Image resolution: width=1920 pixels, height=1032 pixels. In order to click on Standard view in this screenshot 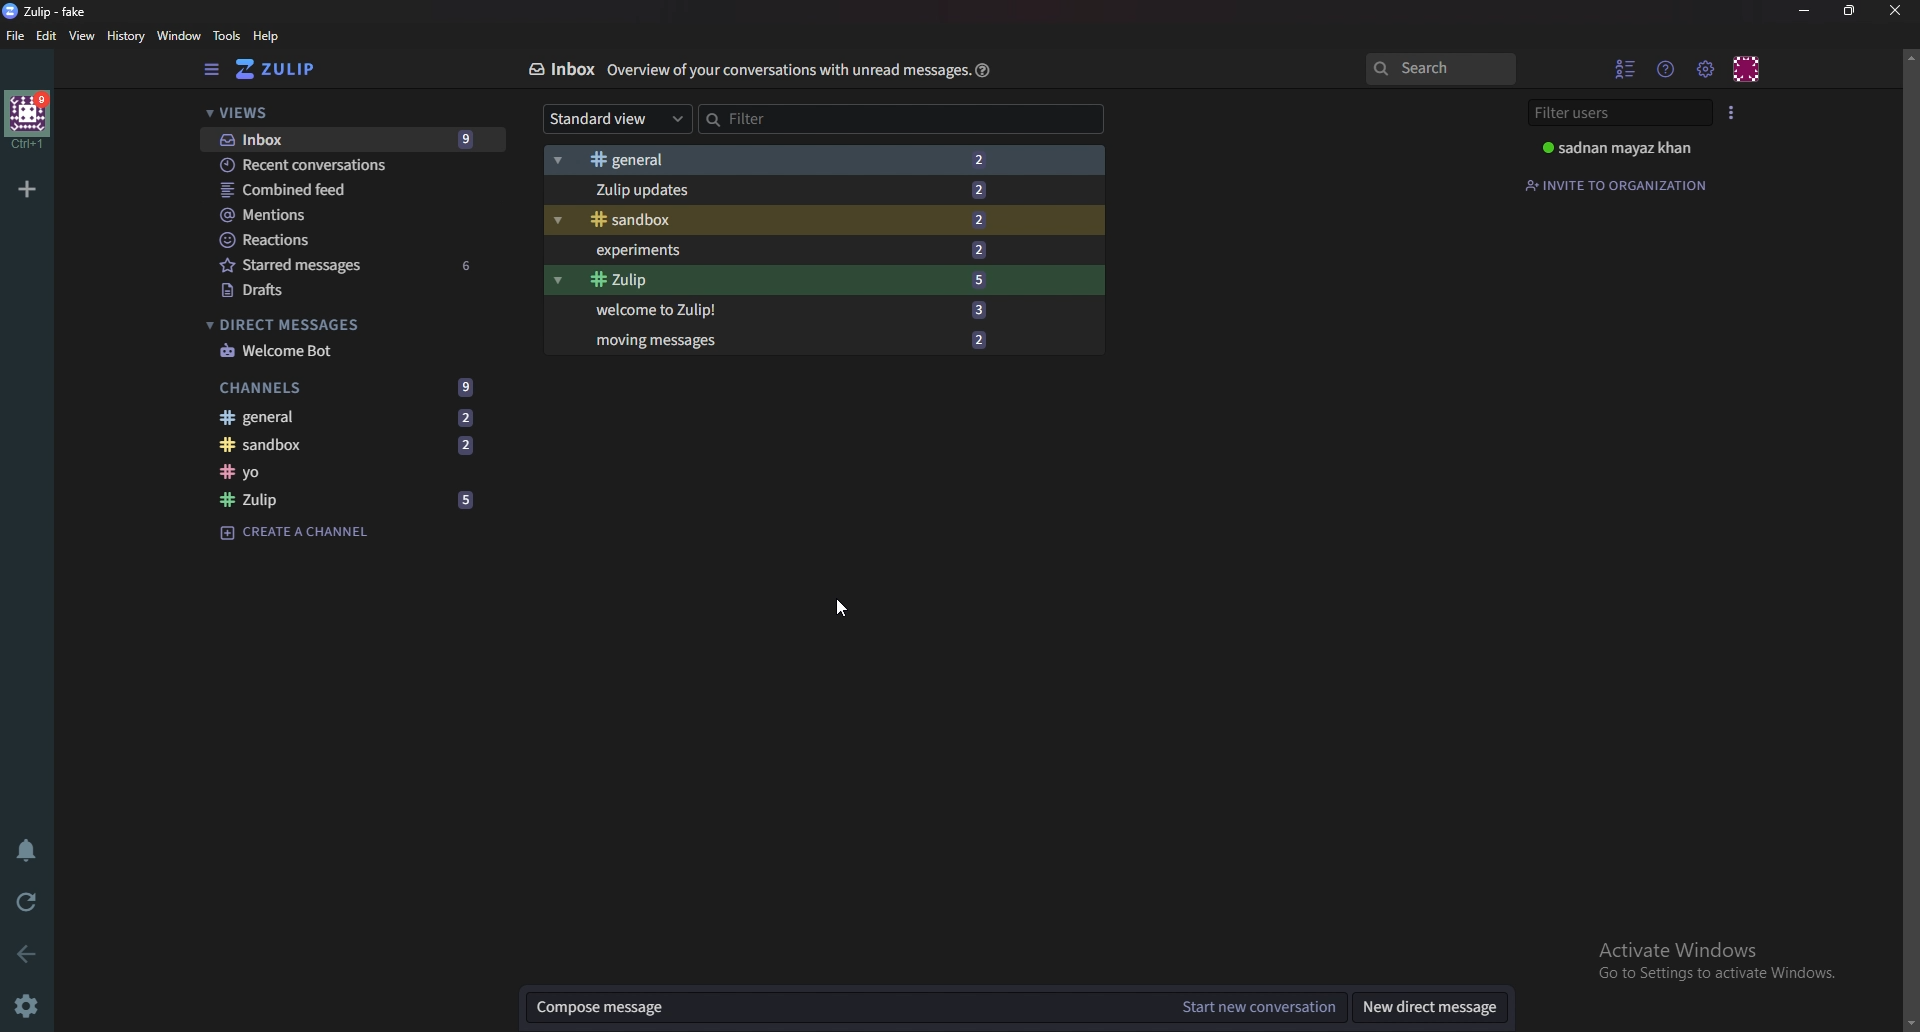, I will do `click(619, 118)`.